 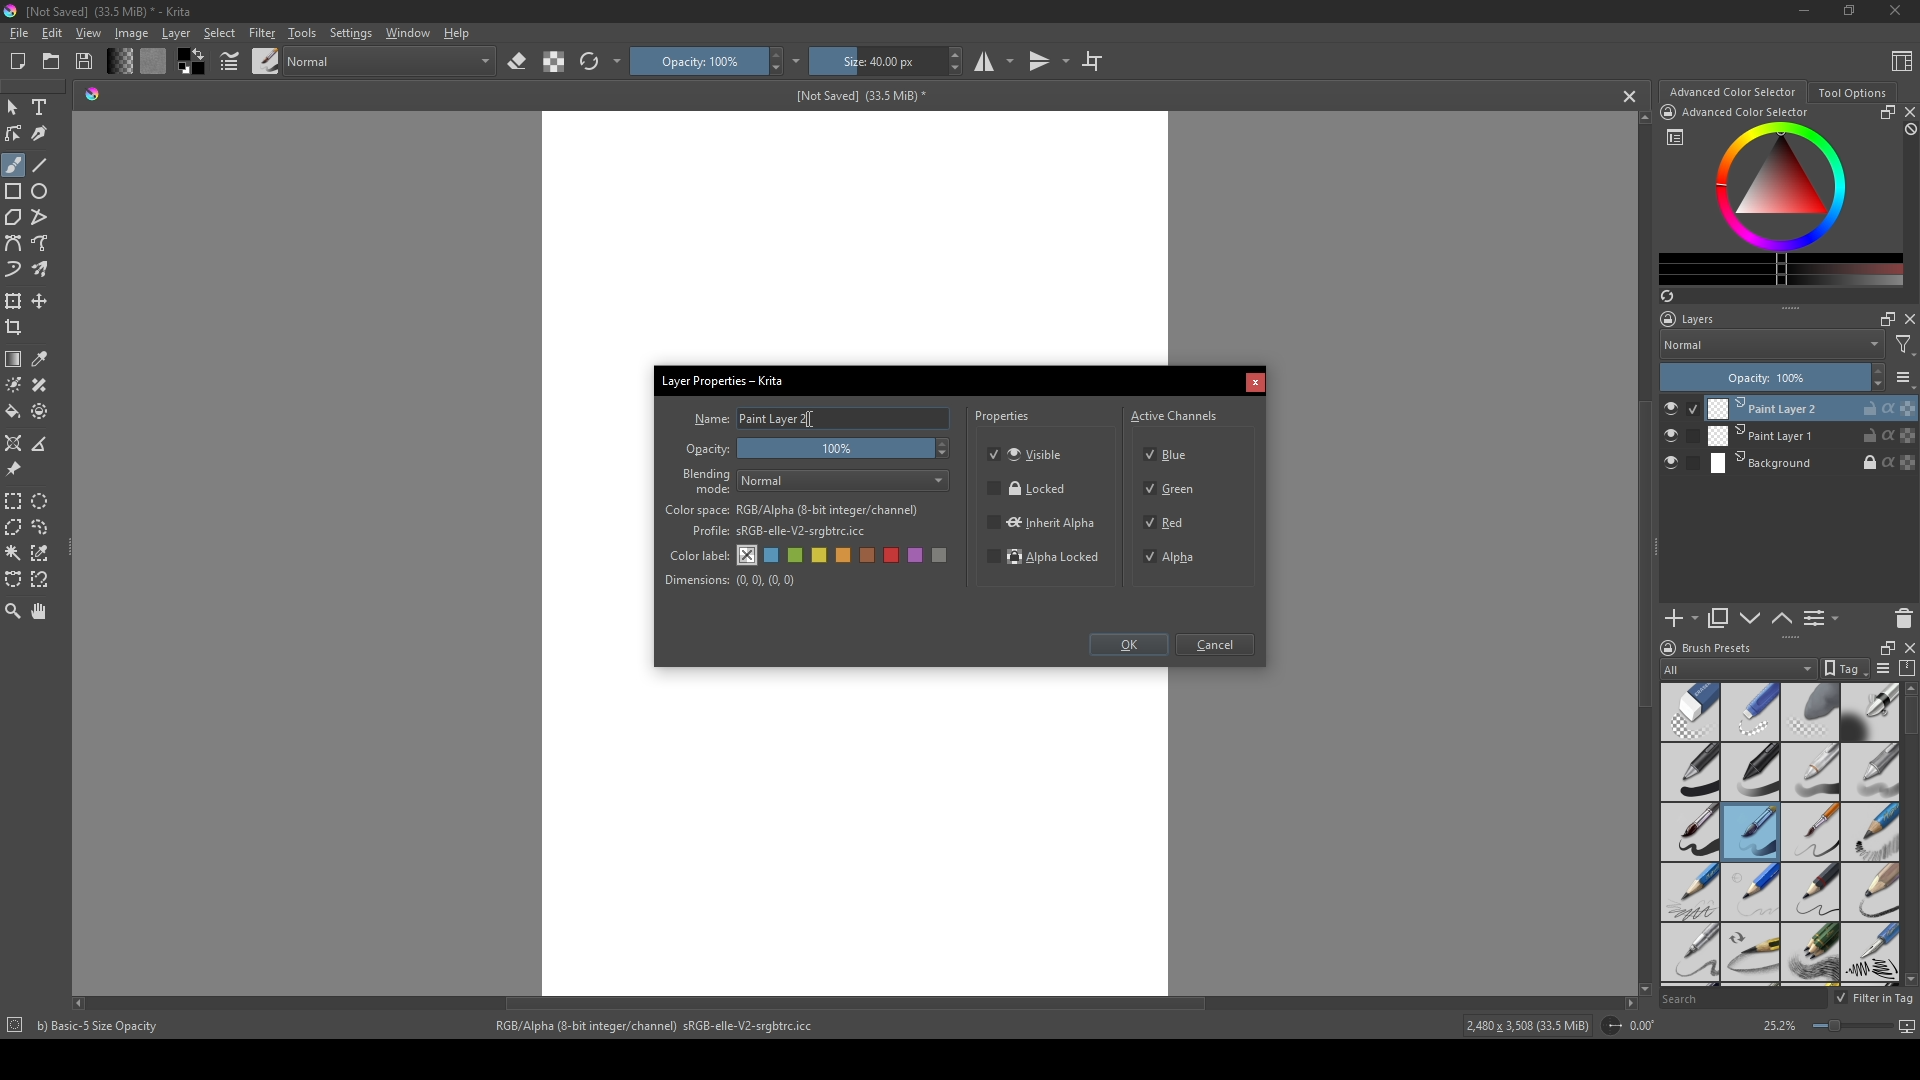 What do you see at coordinates (15, 63) in the screenshot?
I see `New file` at bounding box center [15, 63].